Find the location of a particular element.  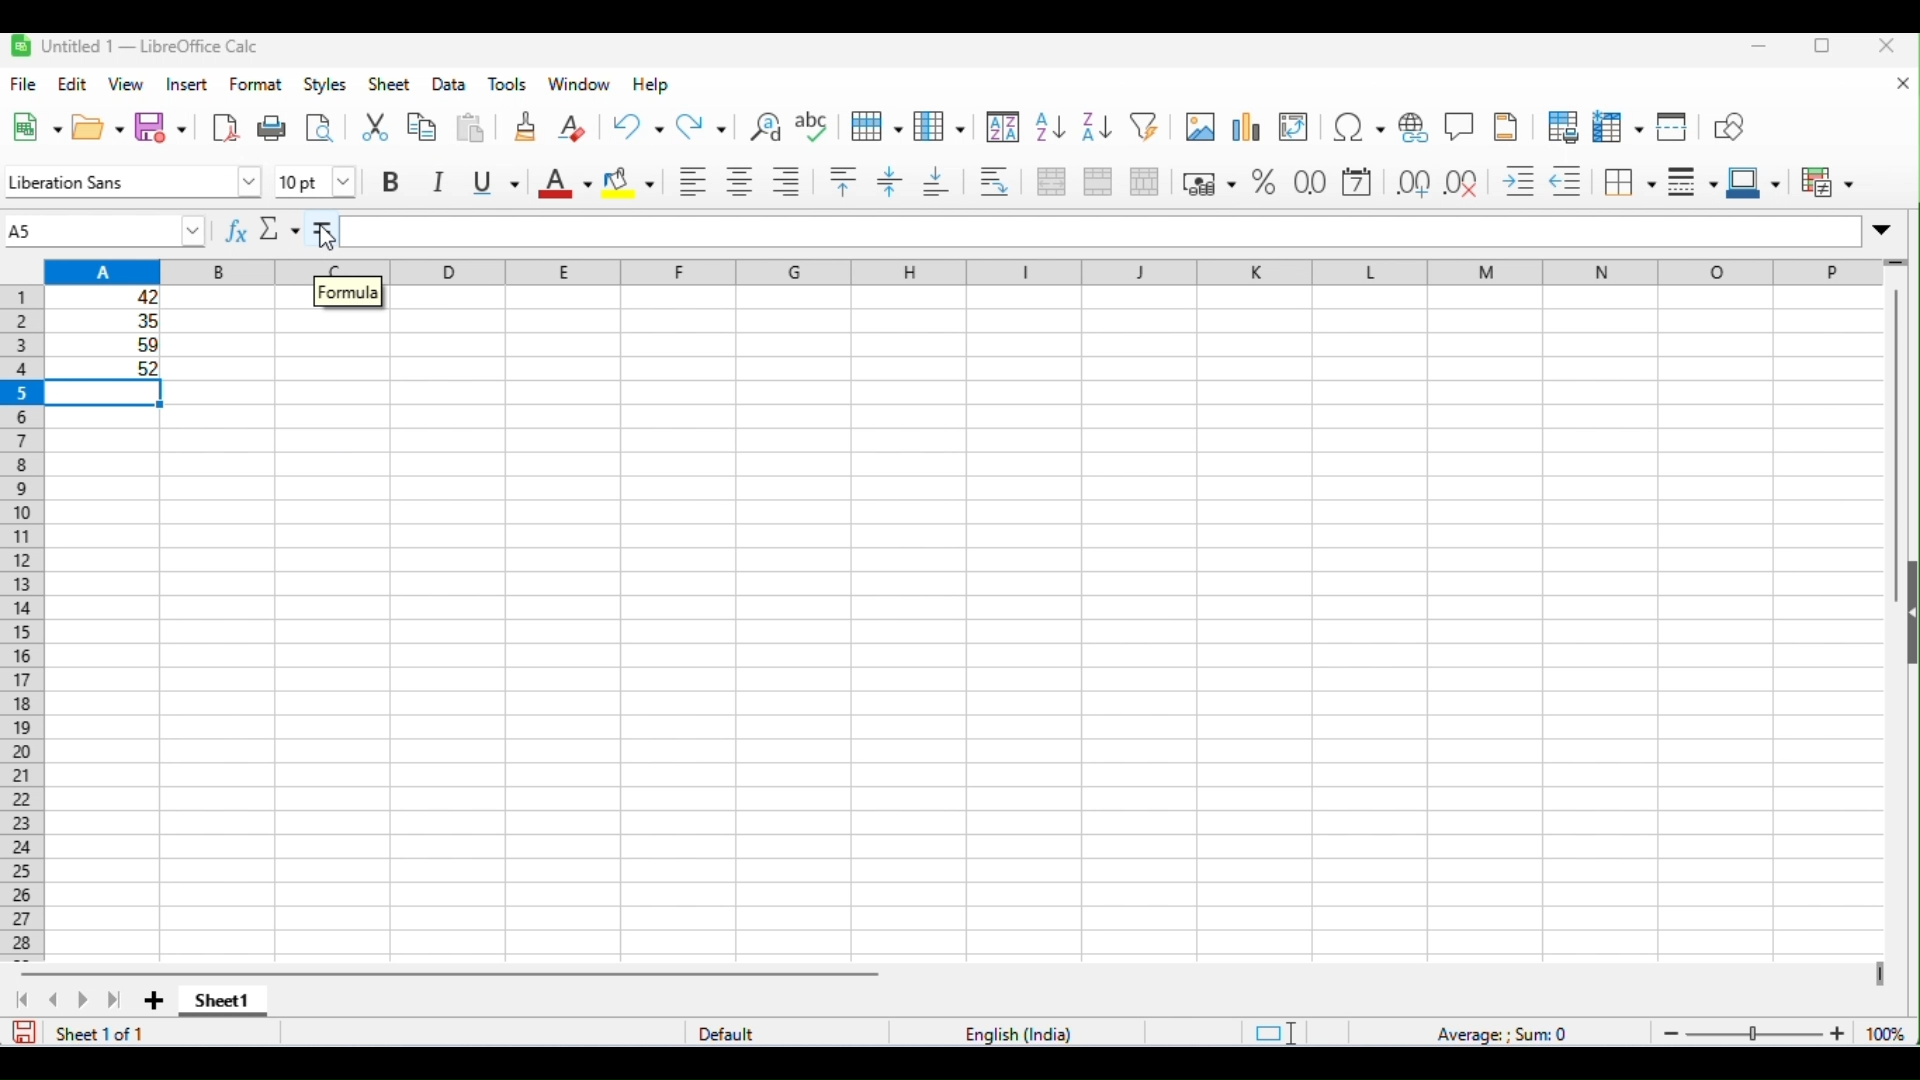

close is located at coordinates (1886, 46).